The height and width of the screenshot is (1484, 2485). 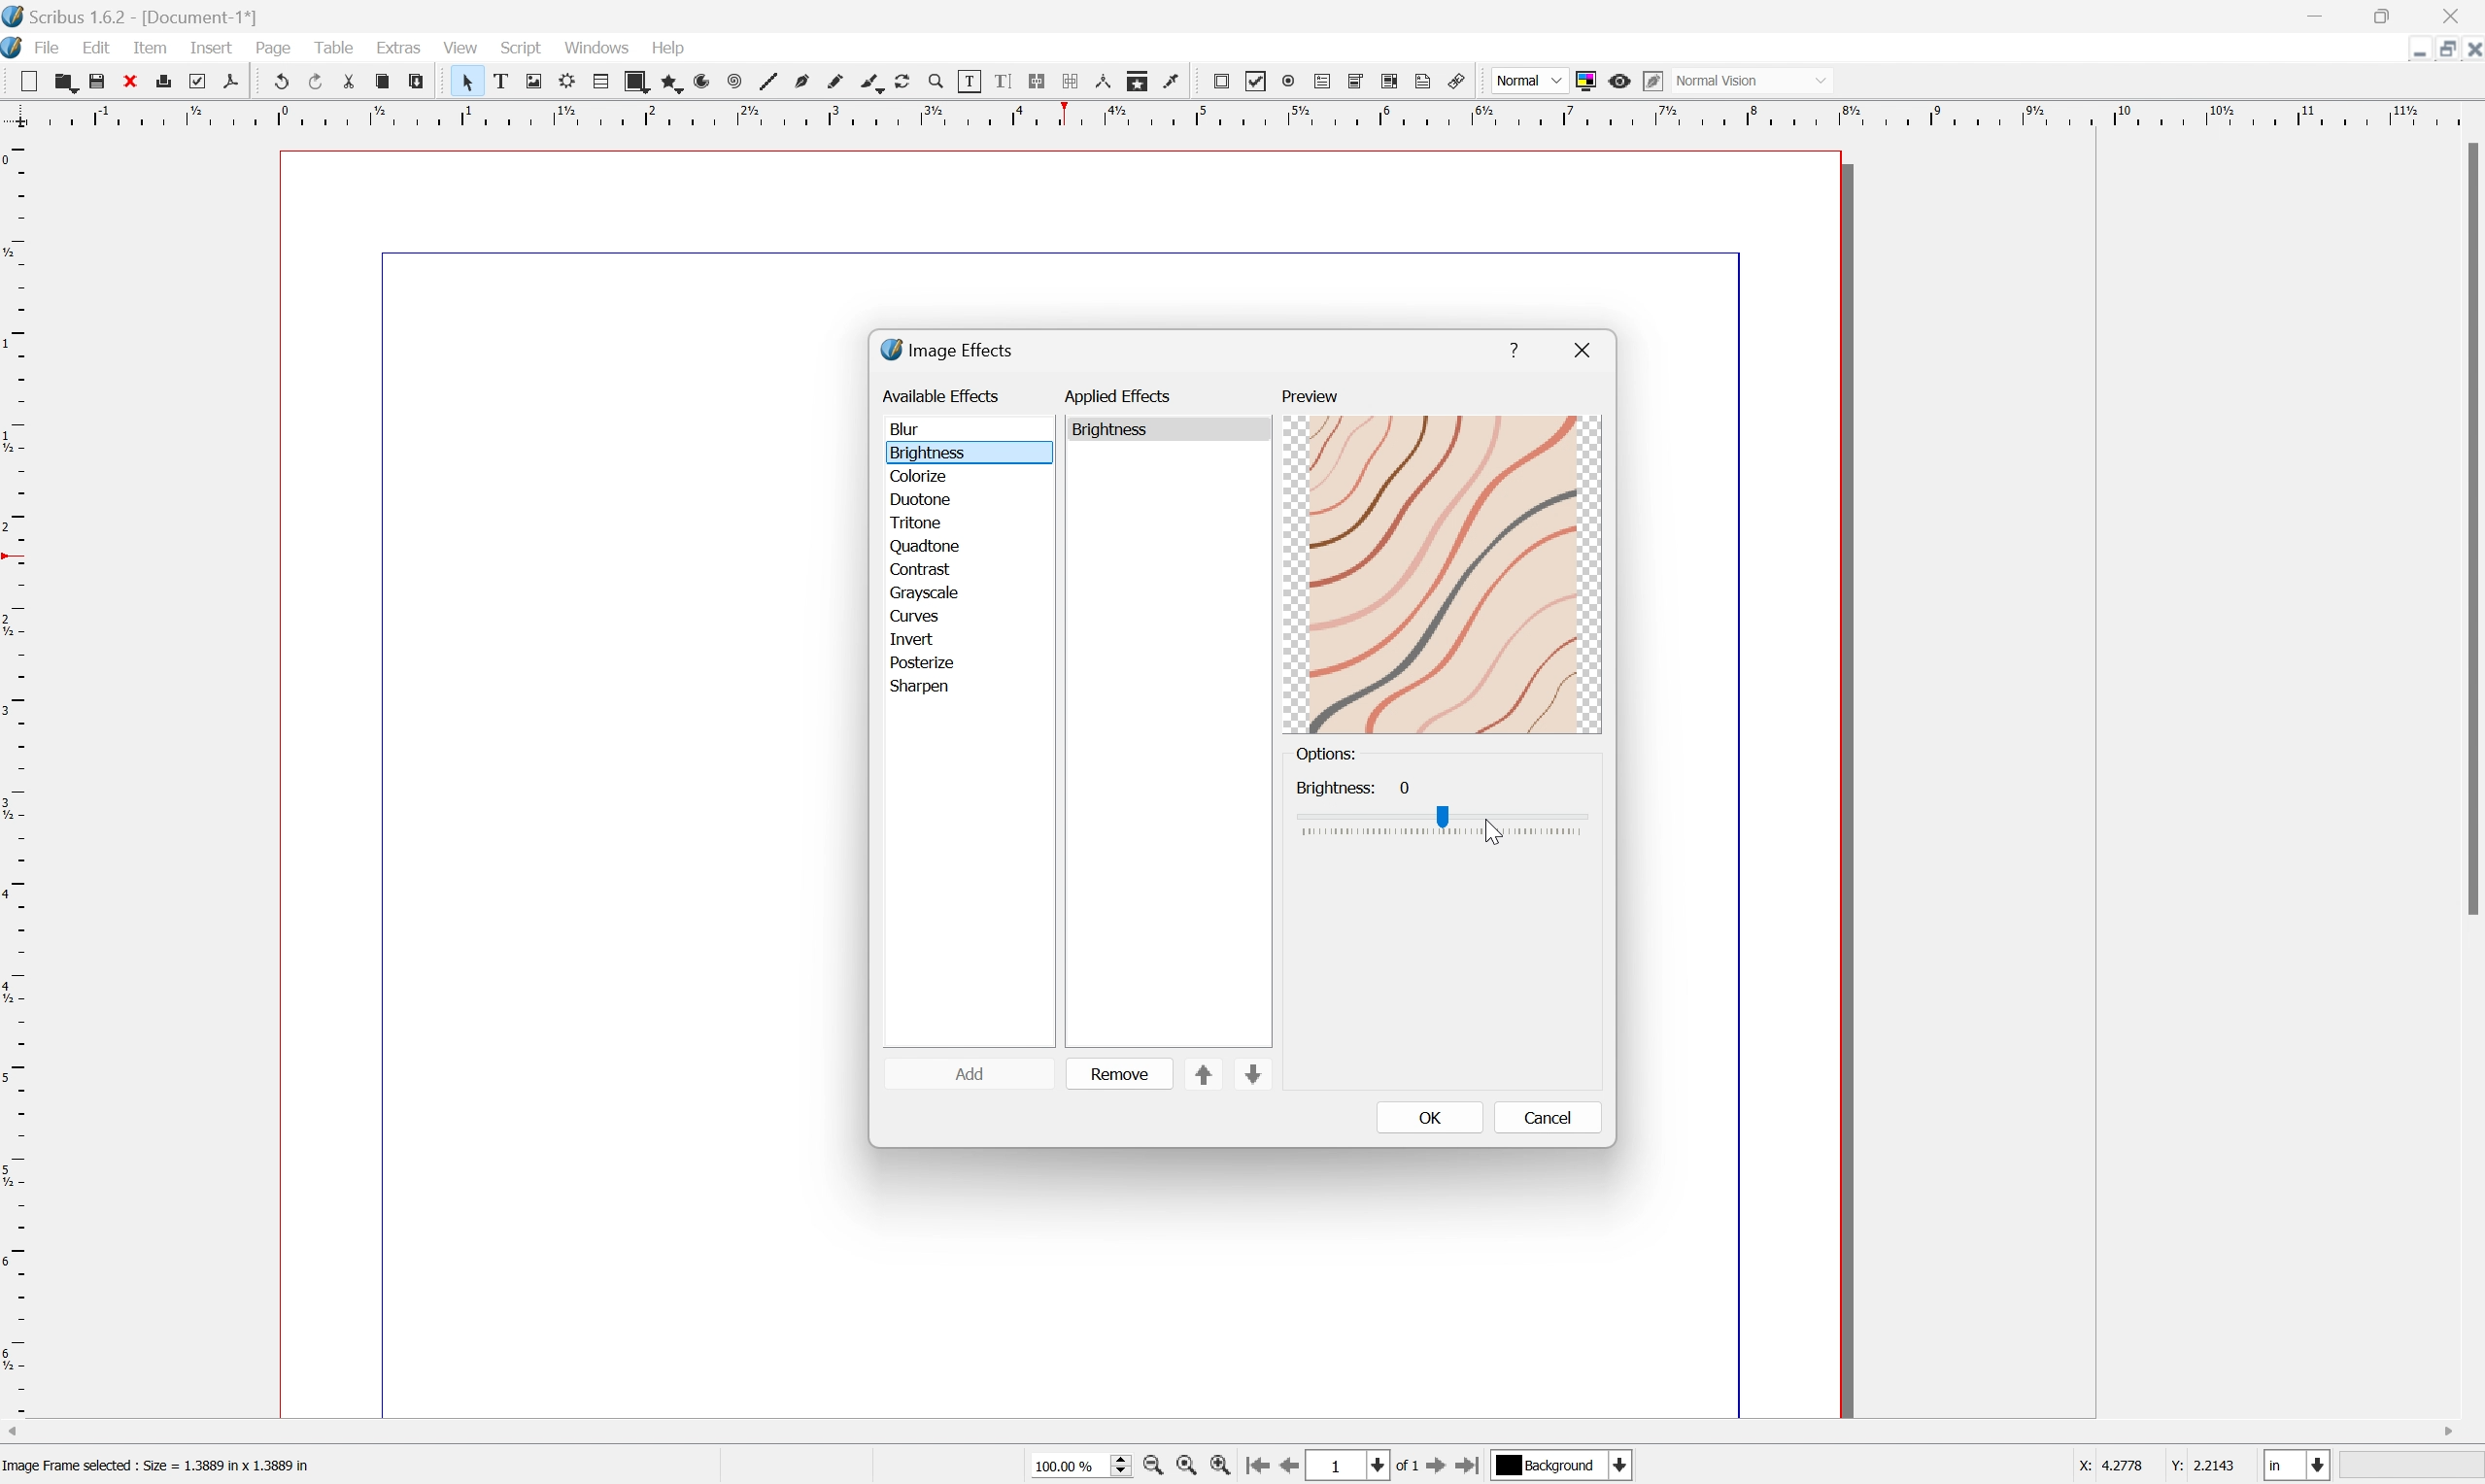 What do you see at coordinates (923, 543) in the screenshot?
I see `quadtone` at bounding box center [923, 543].